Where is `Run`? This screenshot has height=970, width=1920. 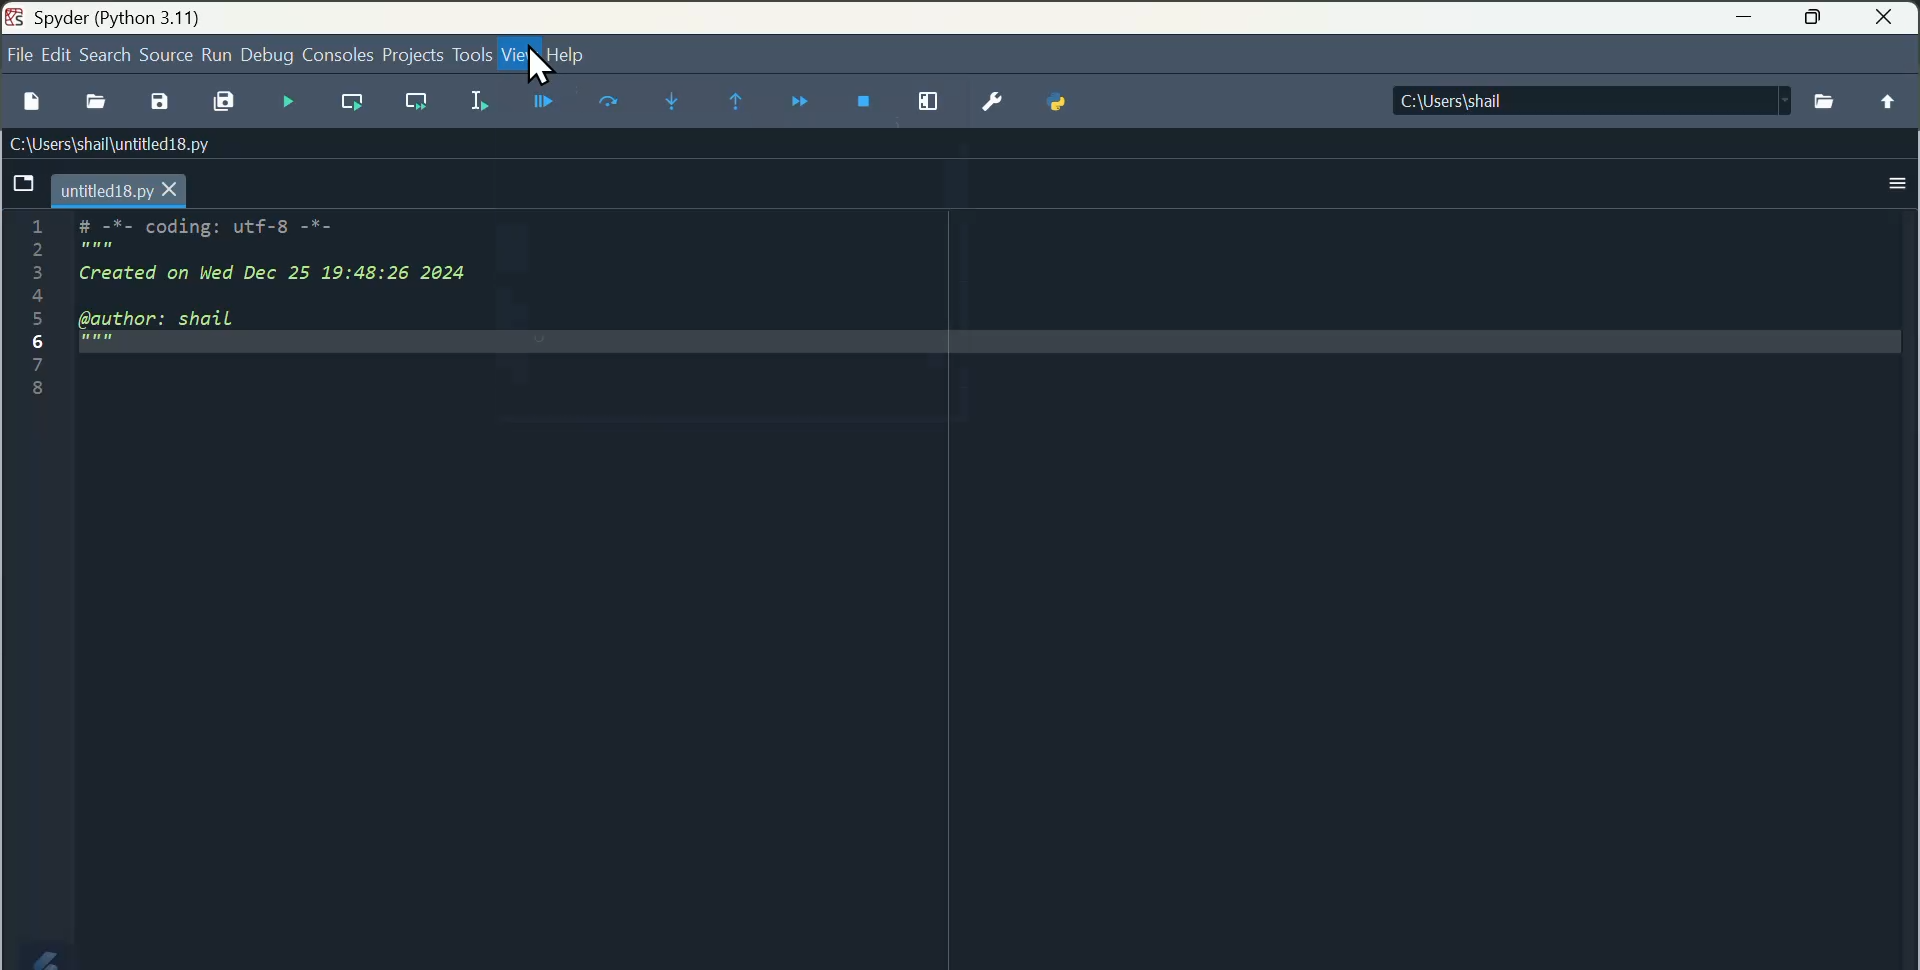
Run is located at coordinates (219, 53).